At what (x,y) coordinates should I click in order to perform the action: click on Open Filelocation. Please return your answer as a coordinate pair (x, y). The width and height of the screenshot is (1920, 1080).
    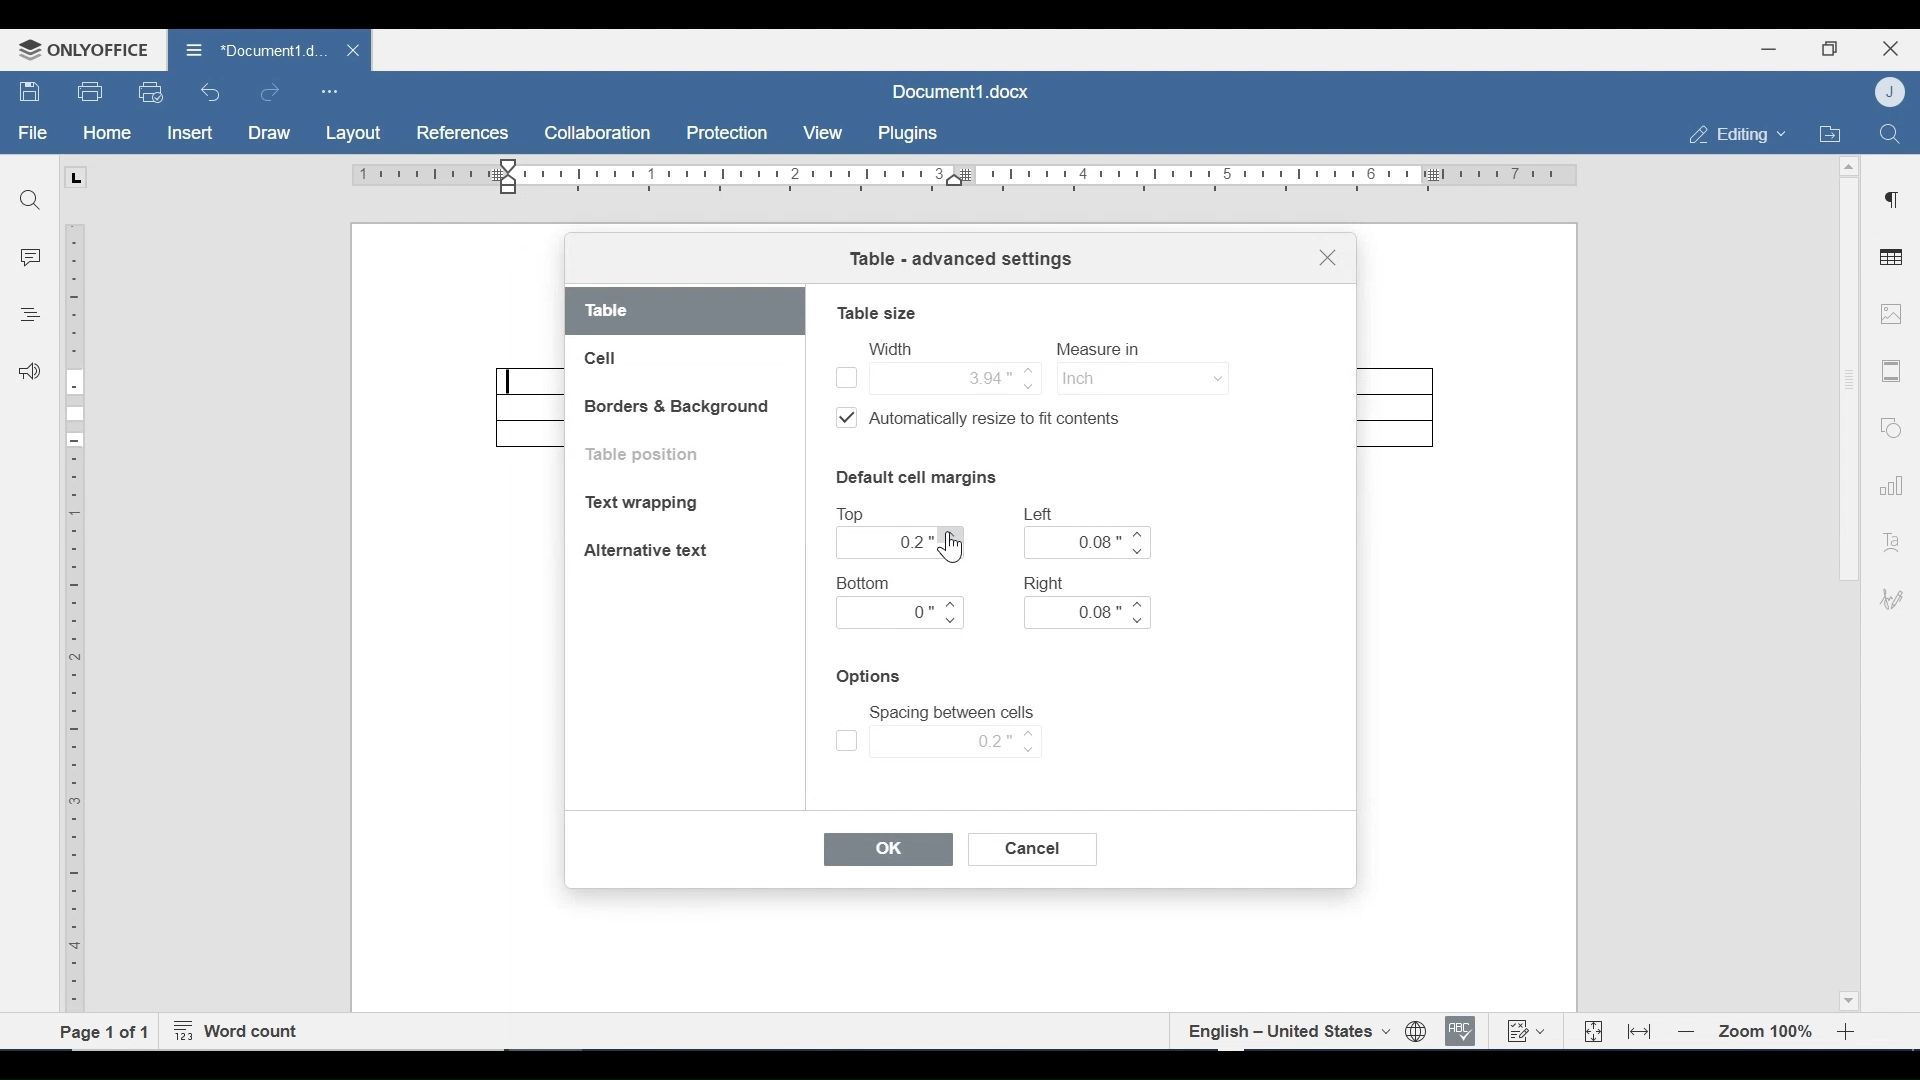
    Looking at the image, I should click on (1829, 132).